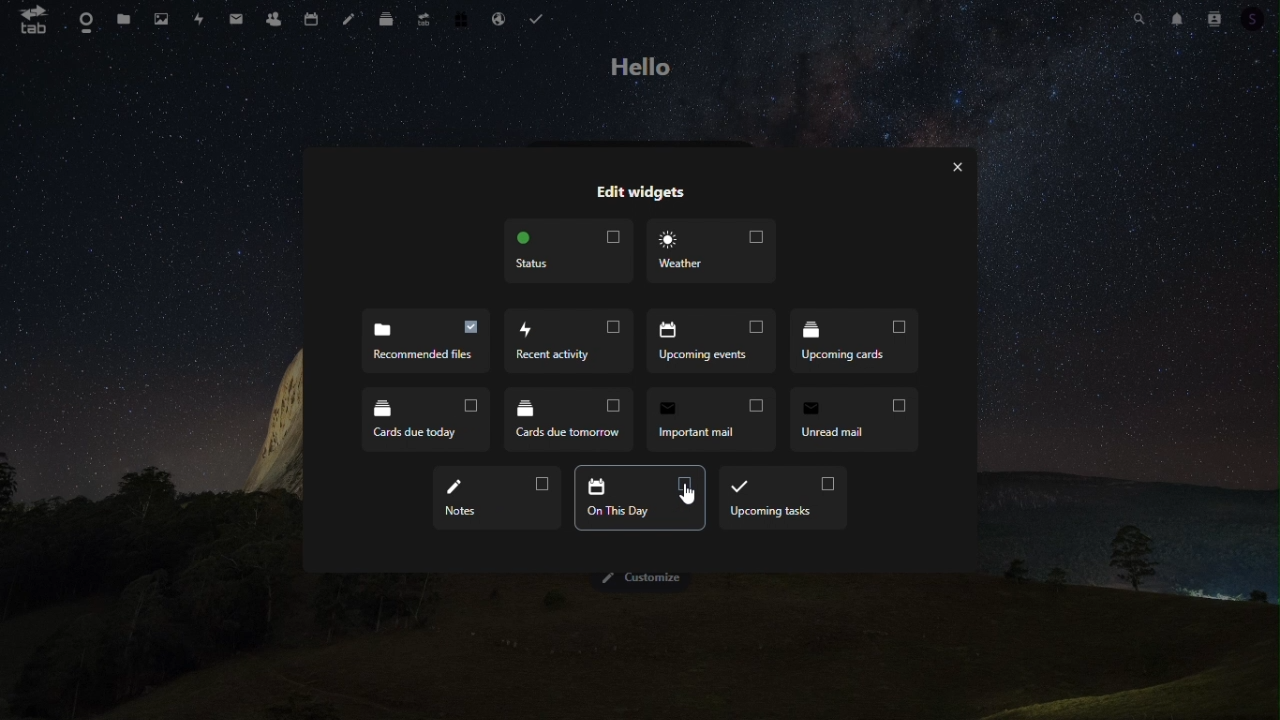 The width and height of the screenshot is (1280, 720). Describe the element at coordinates (423, 21) in the screenshot. I see `upgrade` at that location.